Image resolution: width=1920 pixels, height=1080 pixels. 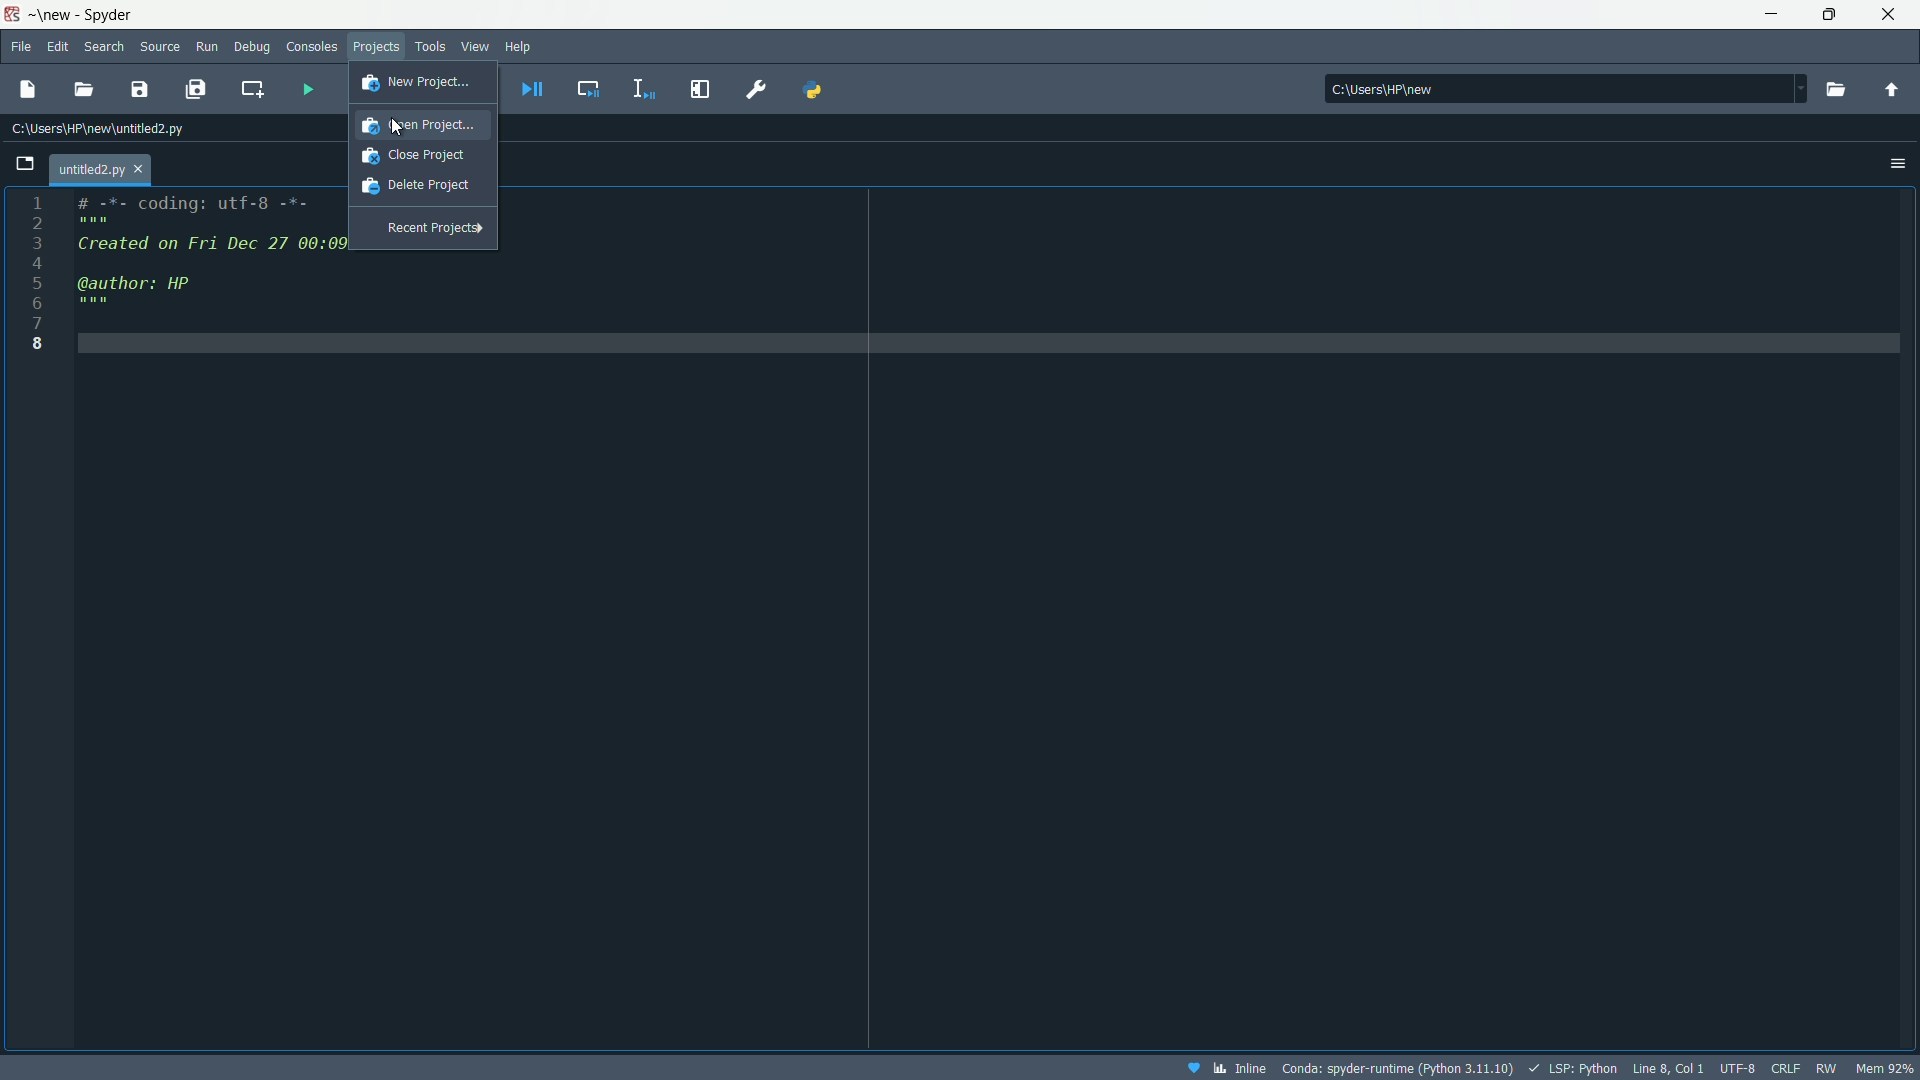 I want to click on Preferences, so click(x=755, y=86).